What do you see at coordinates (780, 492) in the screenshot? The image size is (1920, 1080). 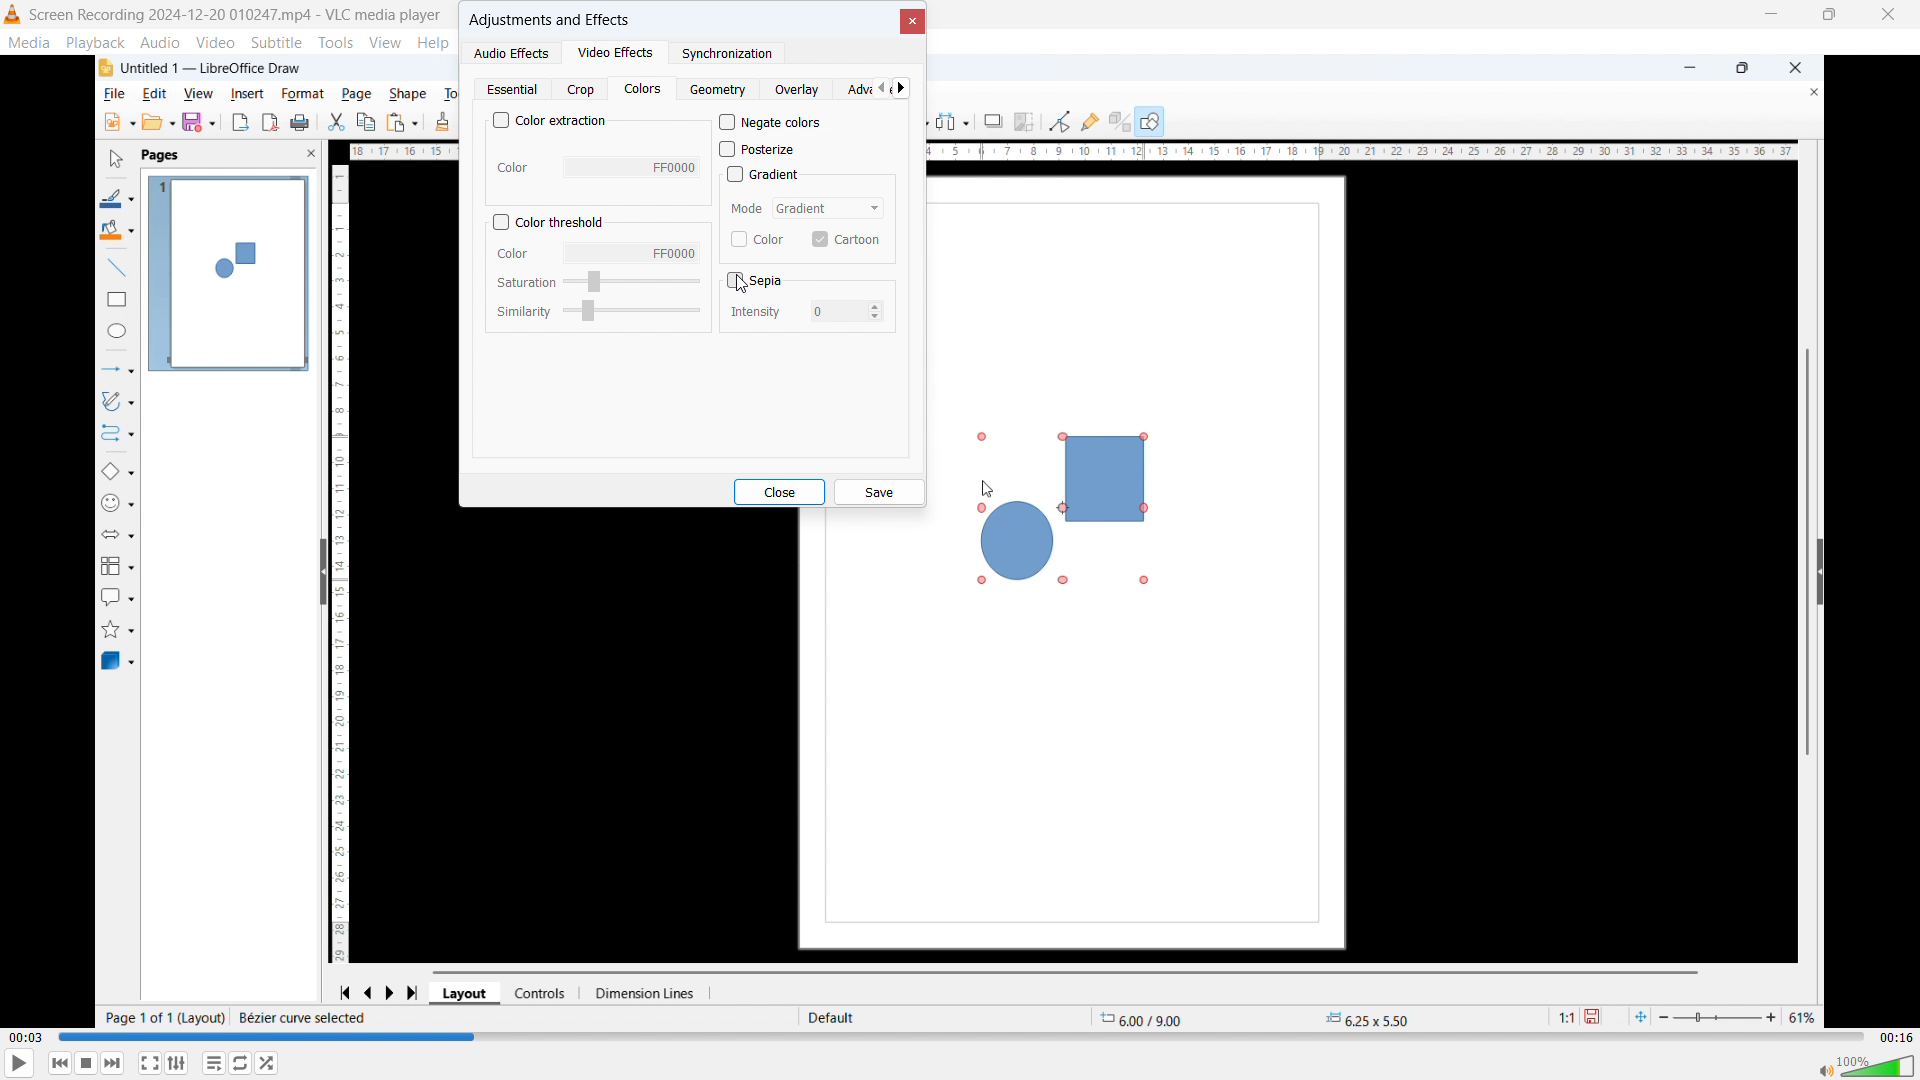 I see `close ` at bounding box center [780, 492].